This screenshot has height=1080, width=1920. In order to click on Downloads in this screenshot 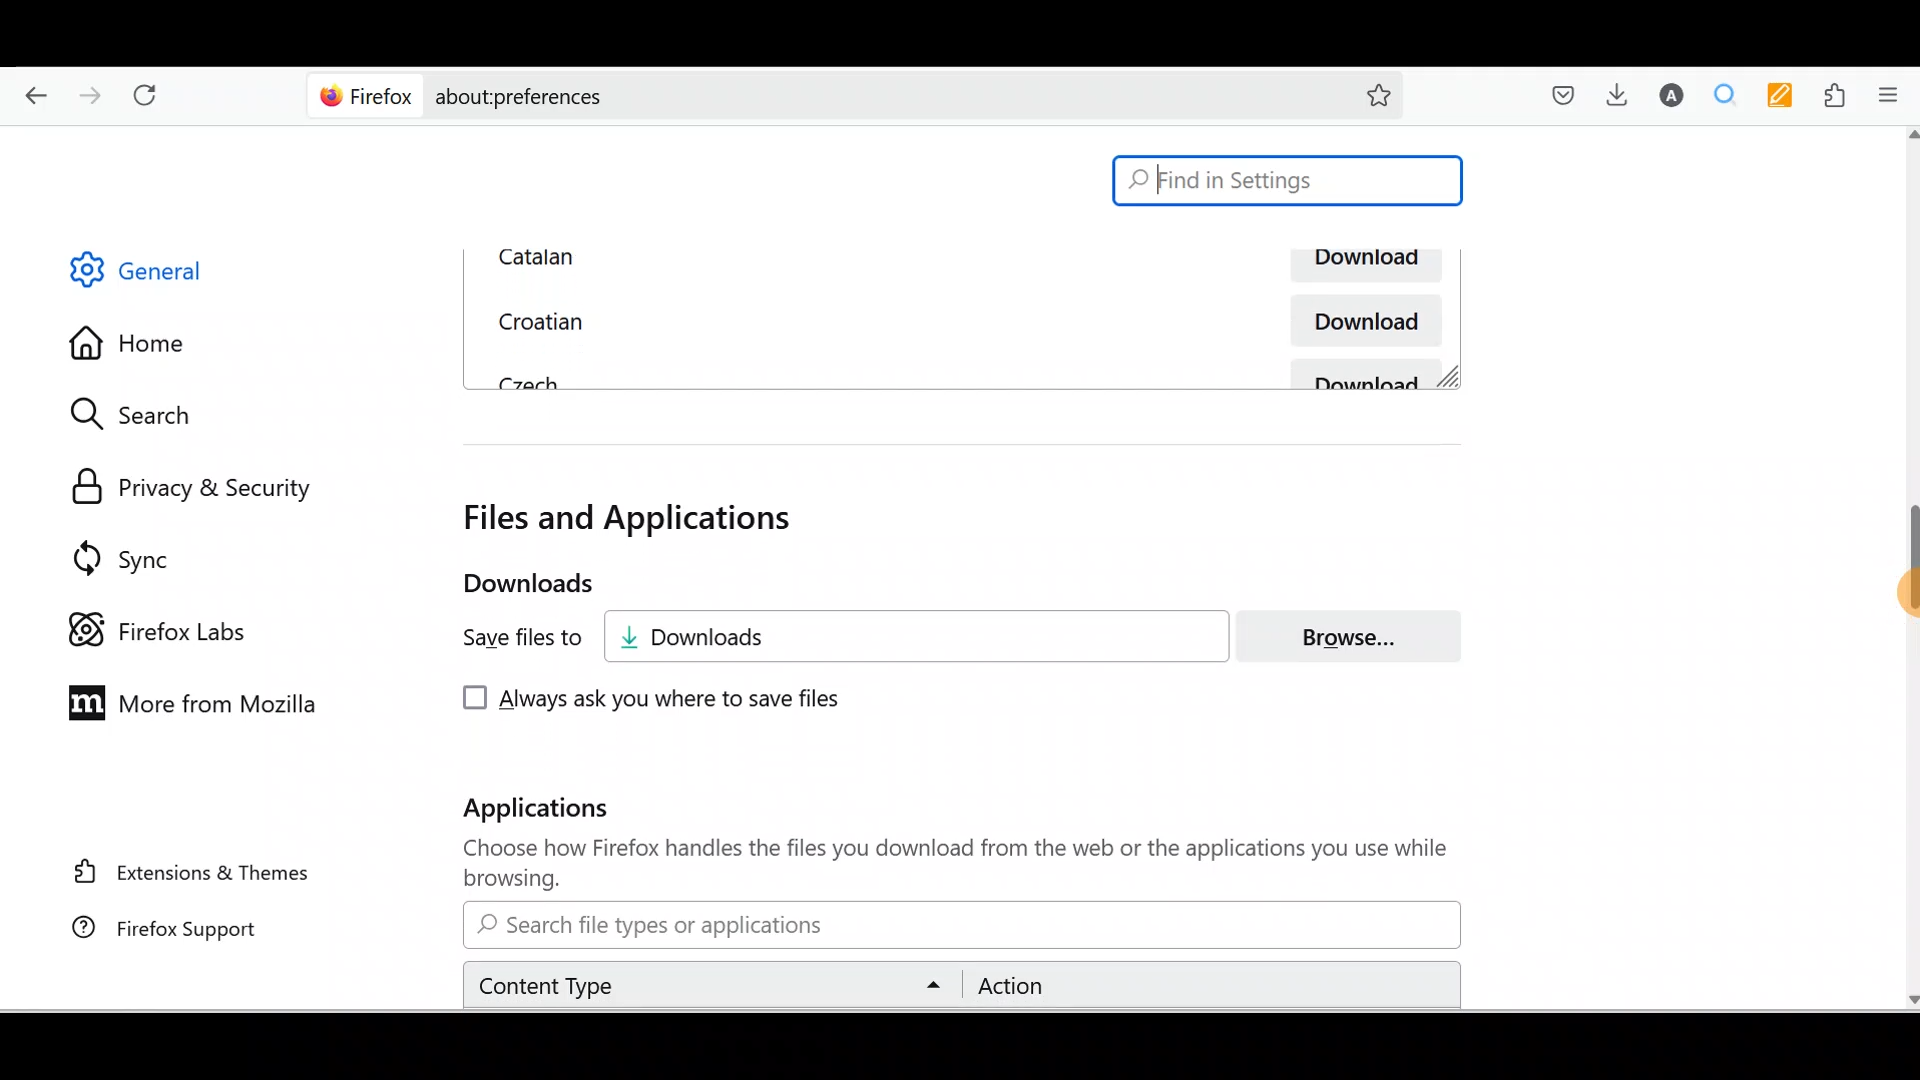, I will do `click(1623, 99)`.